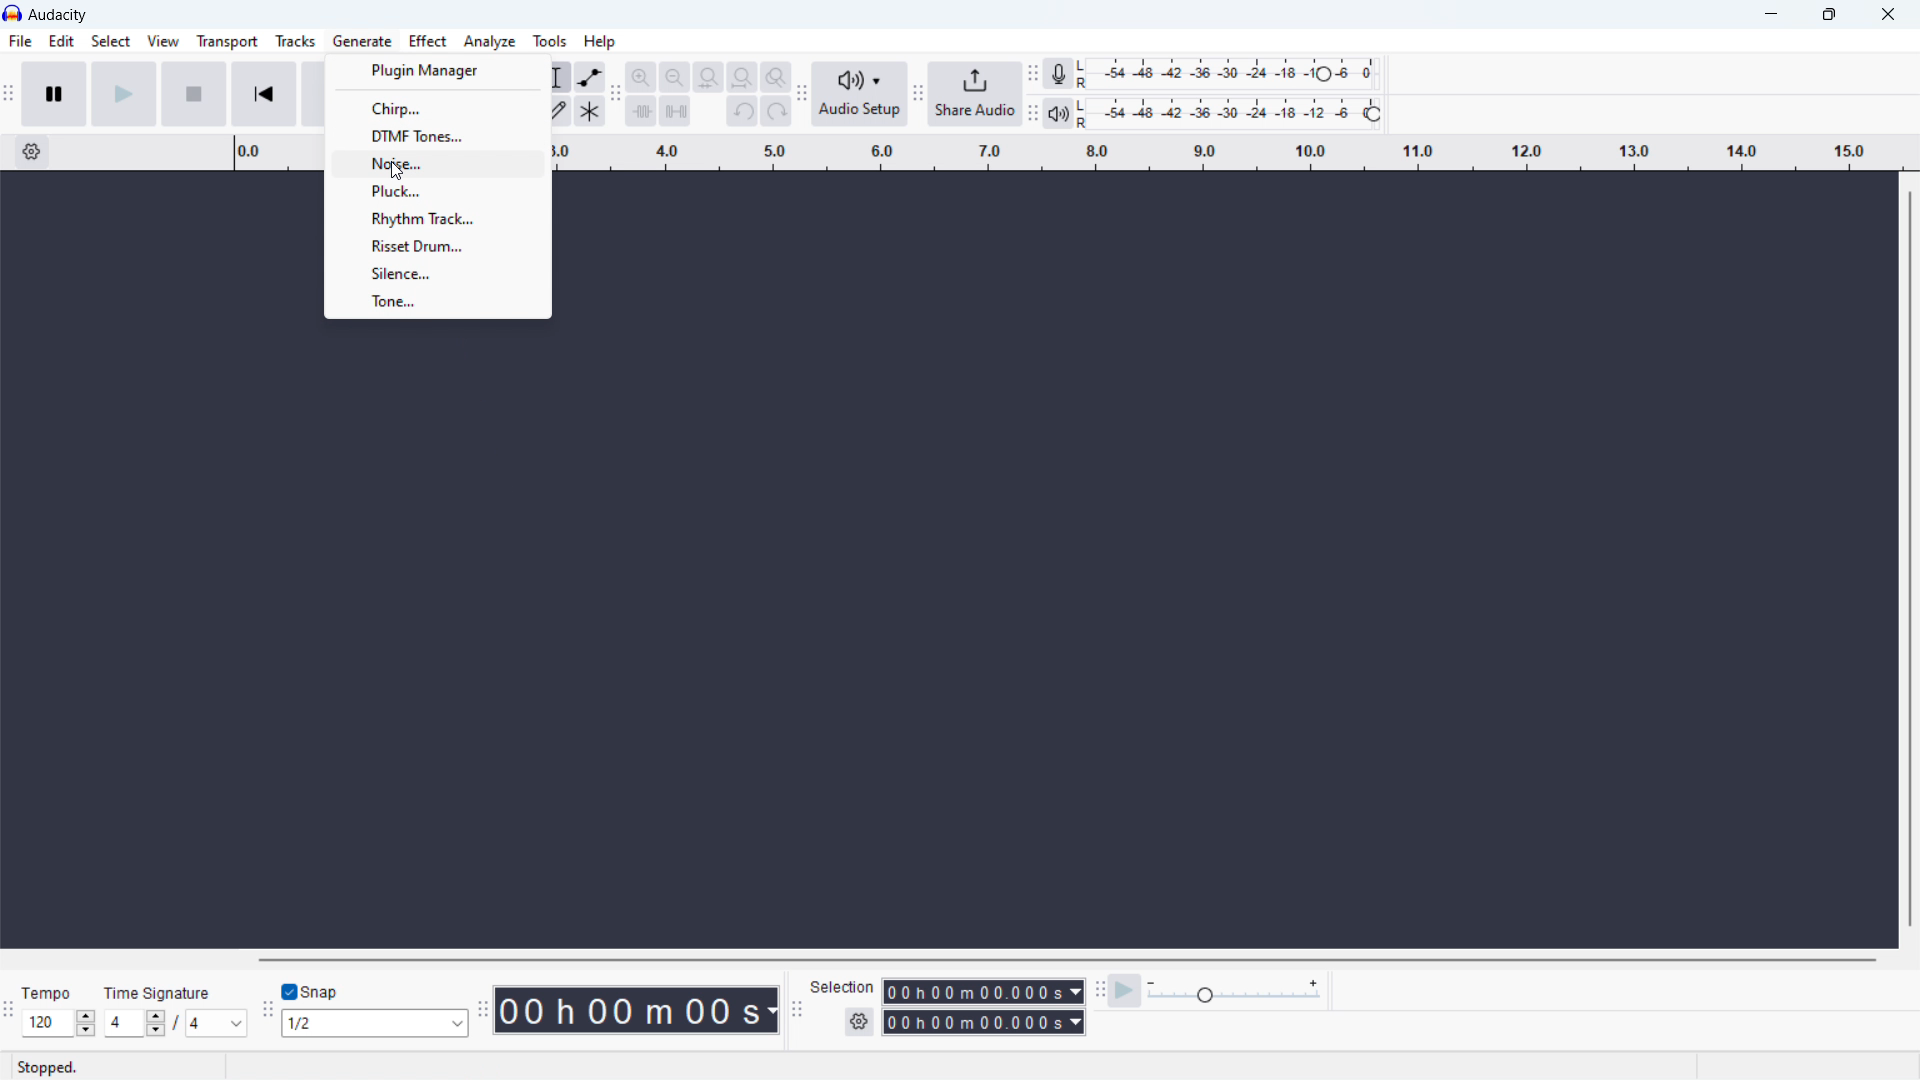 The image size is (1920, 1080). I want to click on playback meter toolbar, so click(1032, 115).